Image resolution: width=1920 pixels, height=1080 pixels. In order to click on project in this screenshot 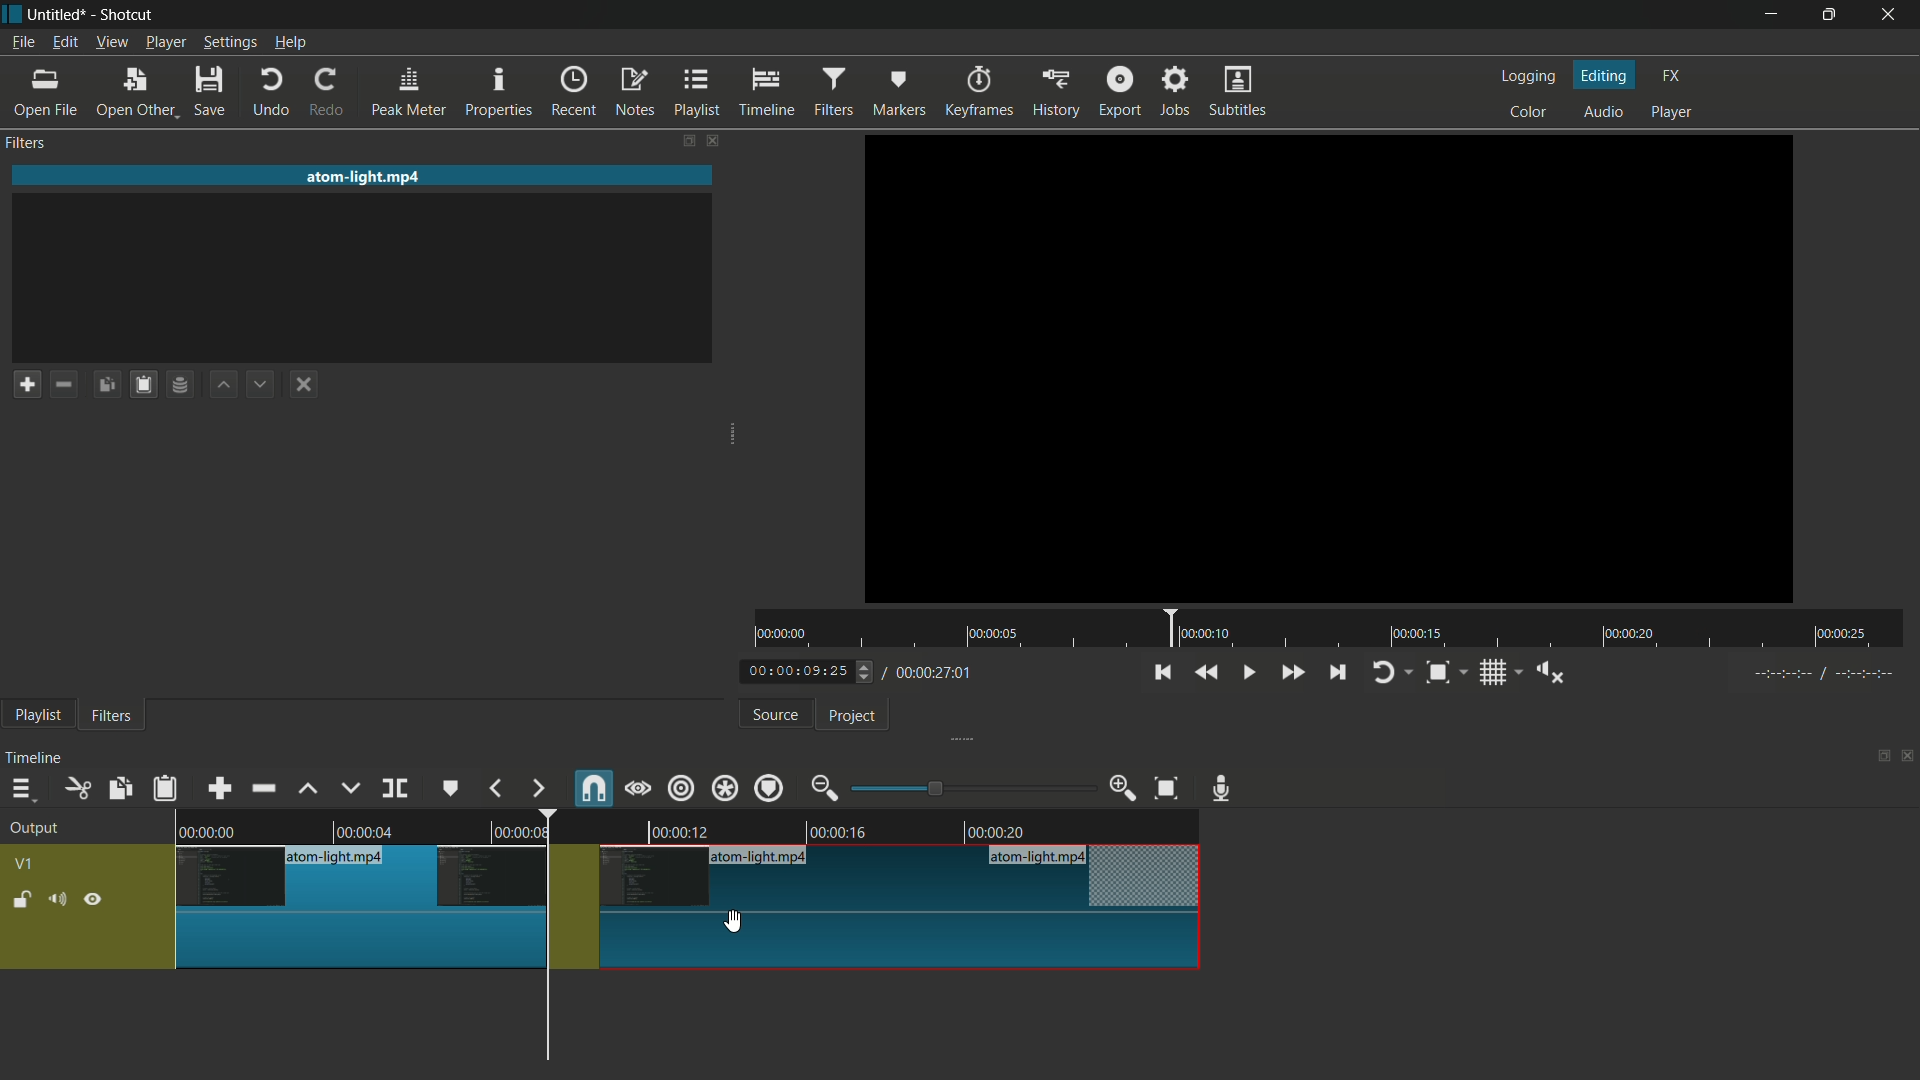, I will do `click(854, 717)`.